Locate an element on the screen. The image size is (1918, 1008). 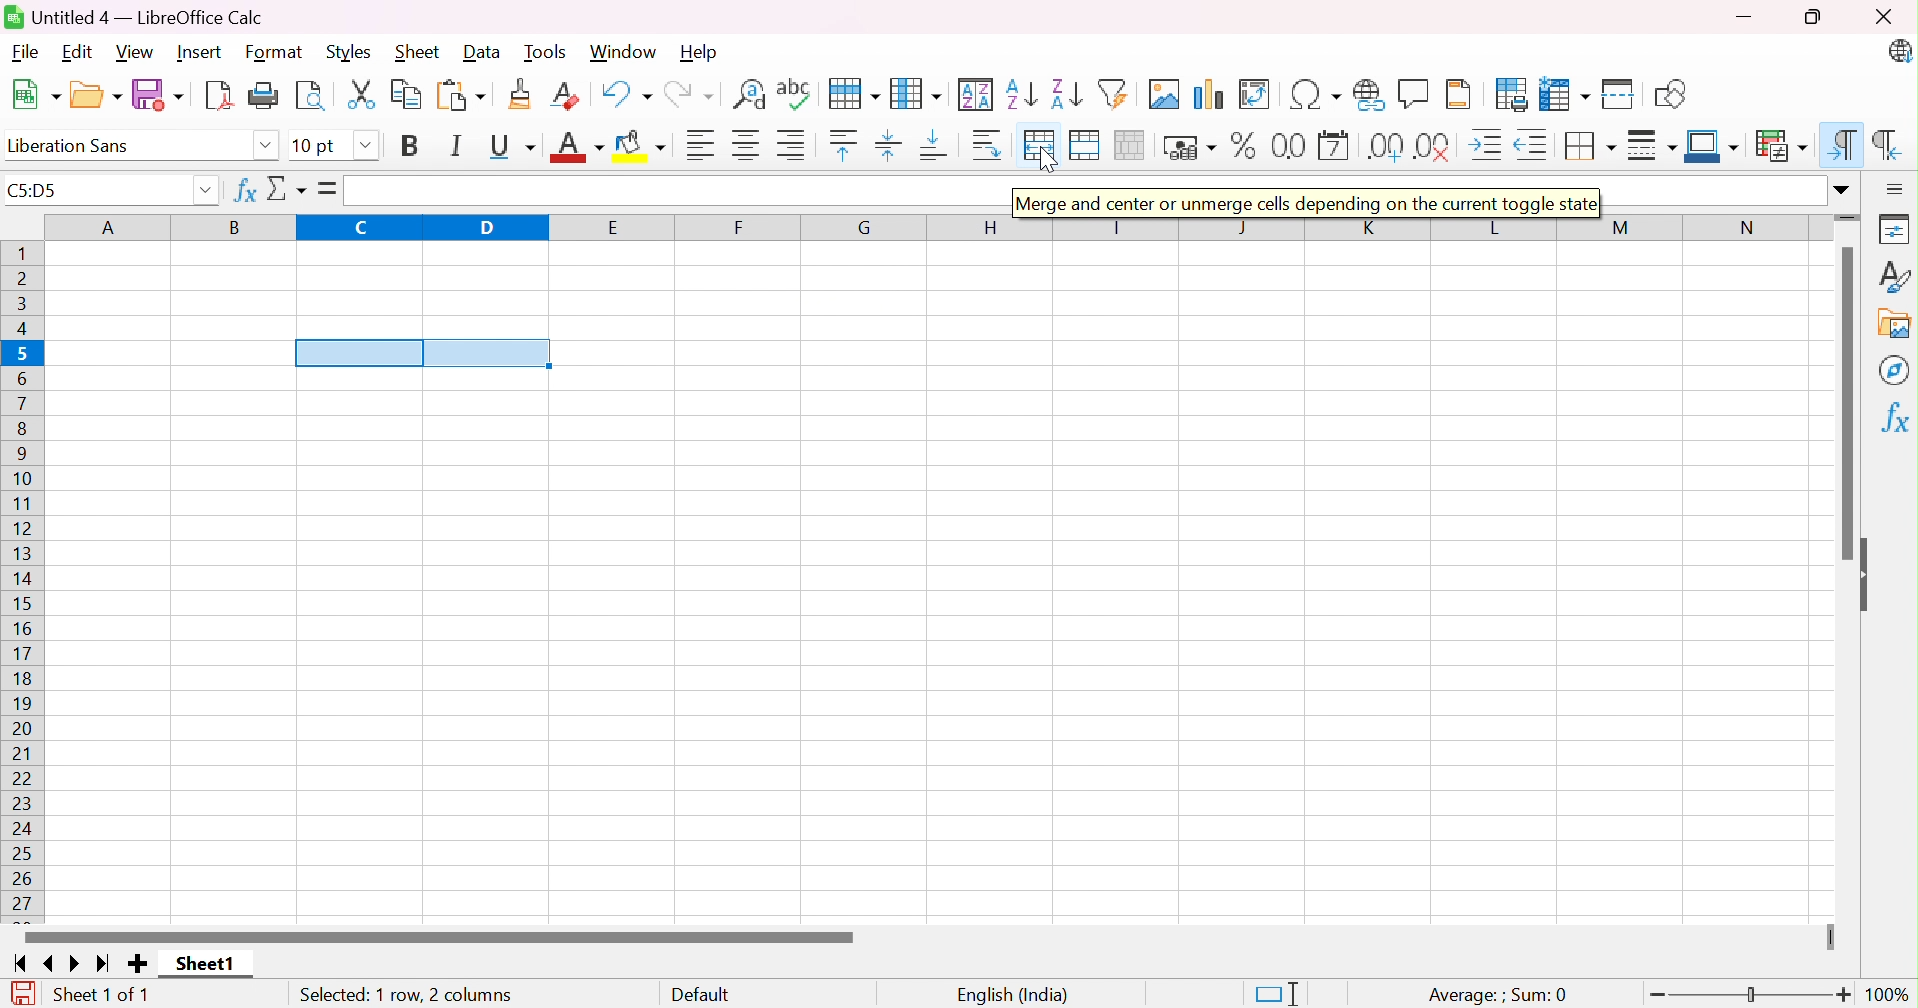
Scroll to first sheet is located at coordinates (16, 965).